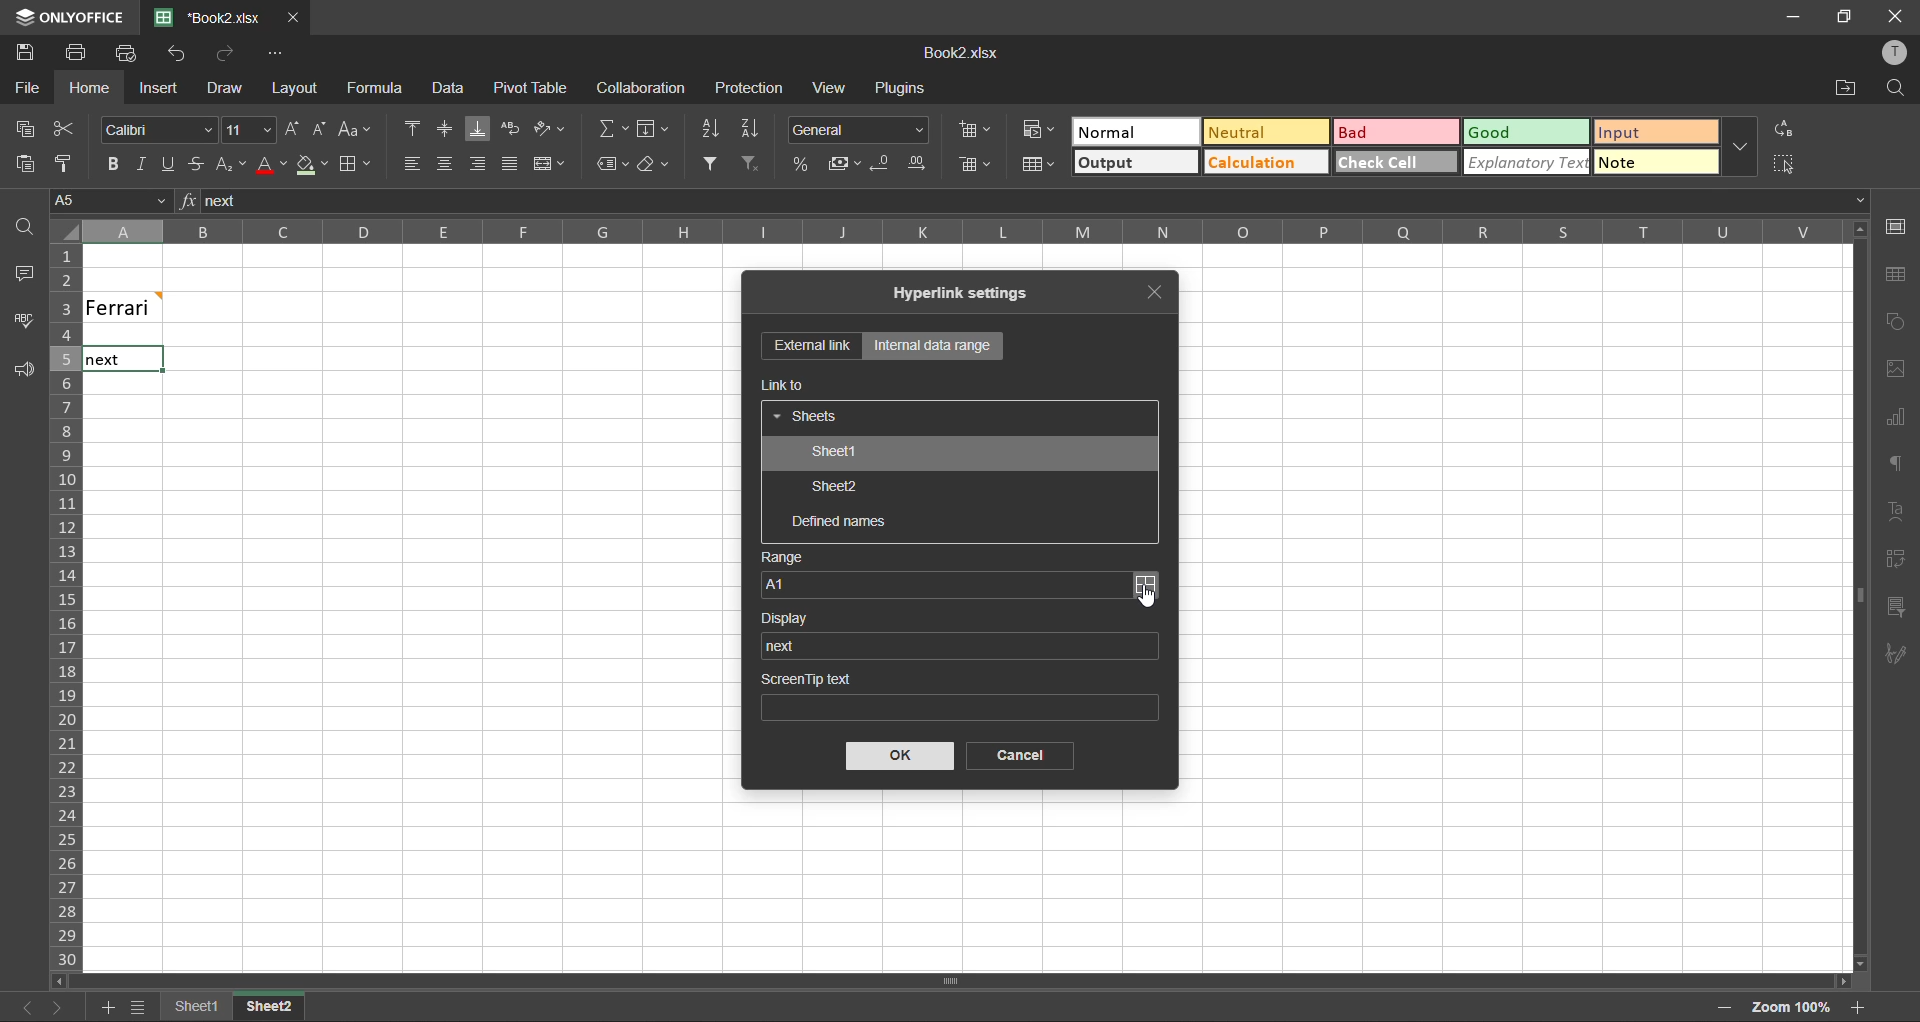 This screenshot has width=1920, height=1022. What do you see at coordinates (836, 489) in the screenshot?
I see `sheet2` at bounding box center [836, 489].